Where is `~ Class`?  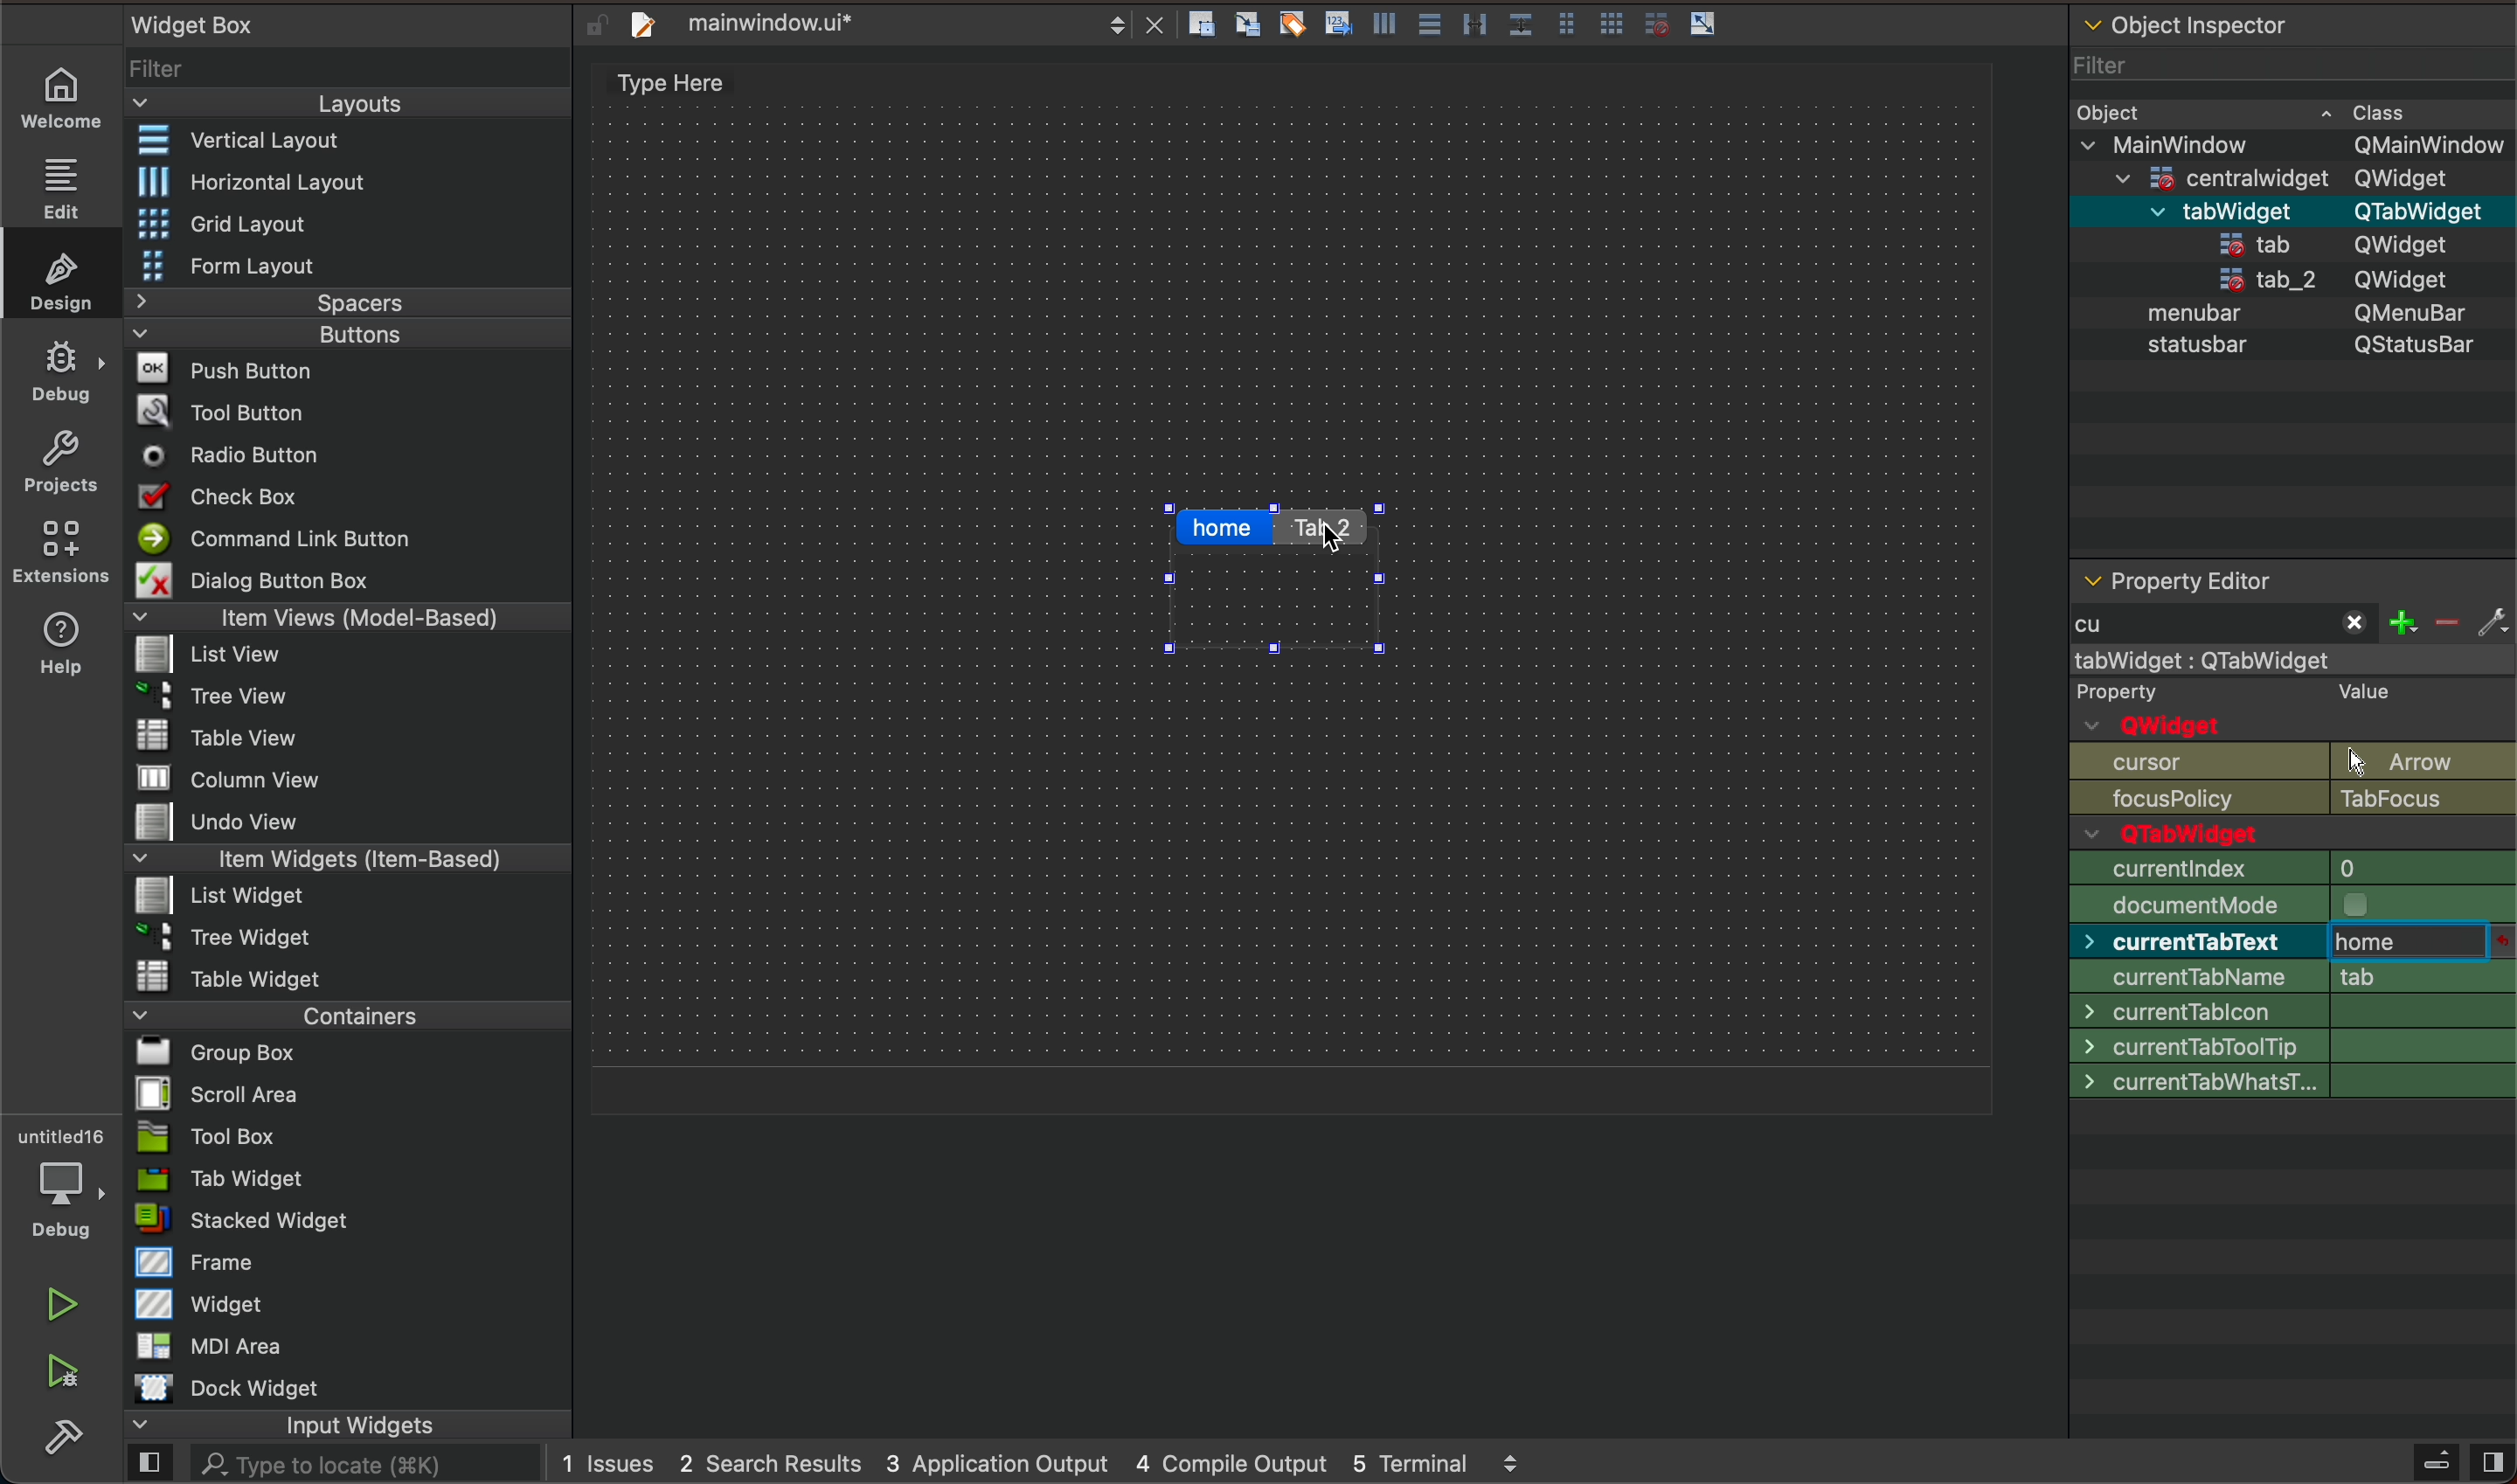 ~ Class is located at coordinates (2370, 106).